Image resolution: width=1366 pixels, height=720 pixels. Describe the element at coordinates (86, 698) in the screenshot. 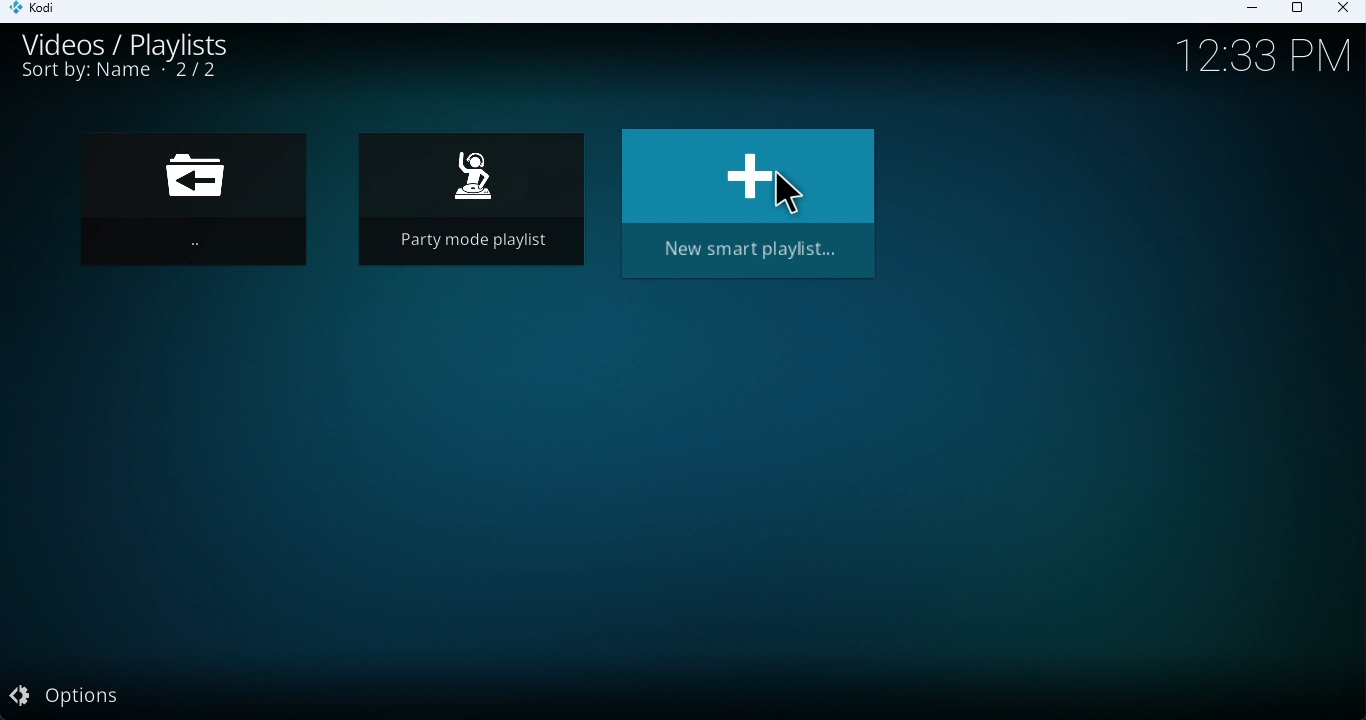

I see `Options` at that location.